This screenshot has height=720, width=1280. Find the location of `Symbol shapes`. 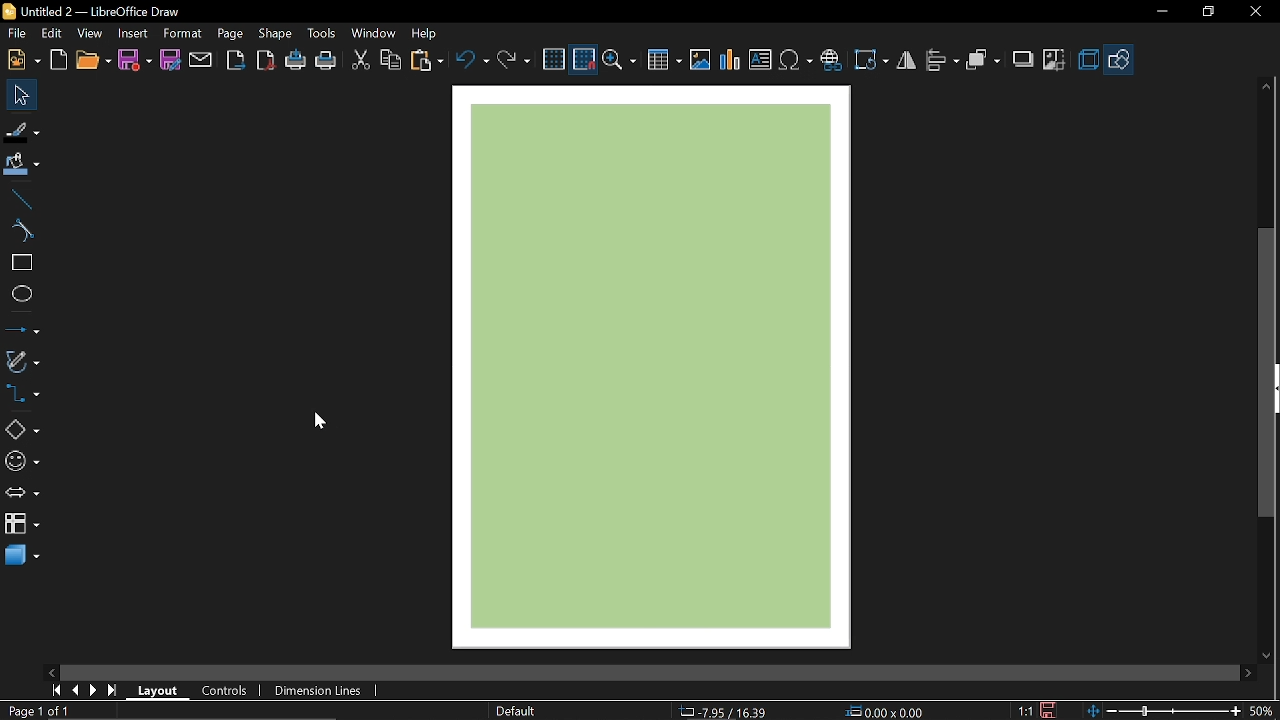

Symbol shapes is located at coordinates (22, 462).